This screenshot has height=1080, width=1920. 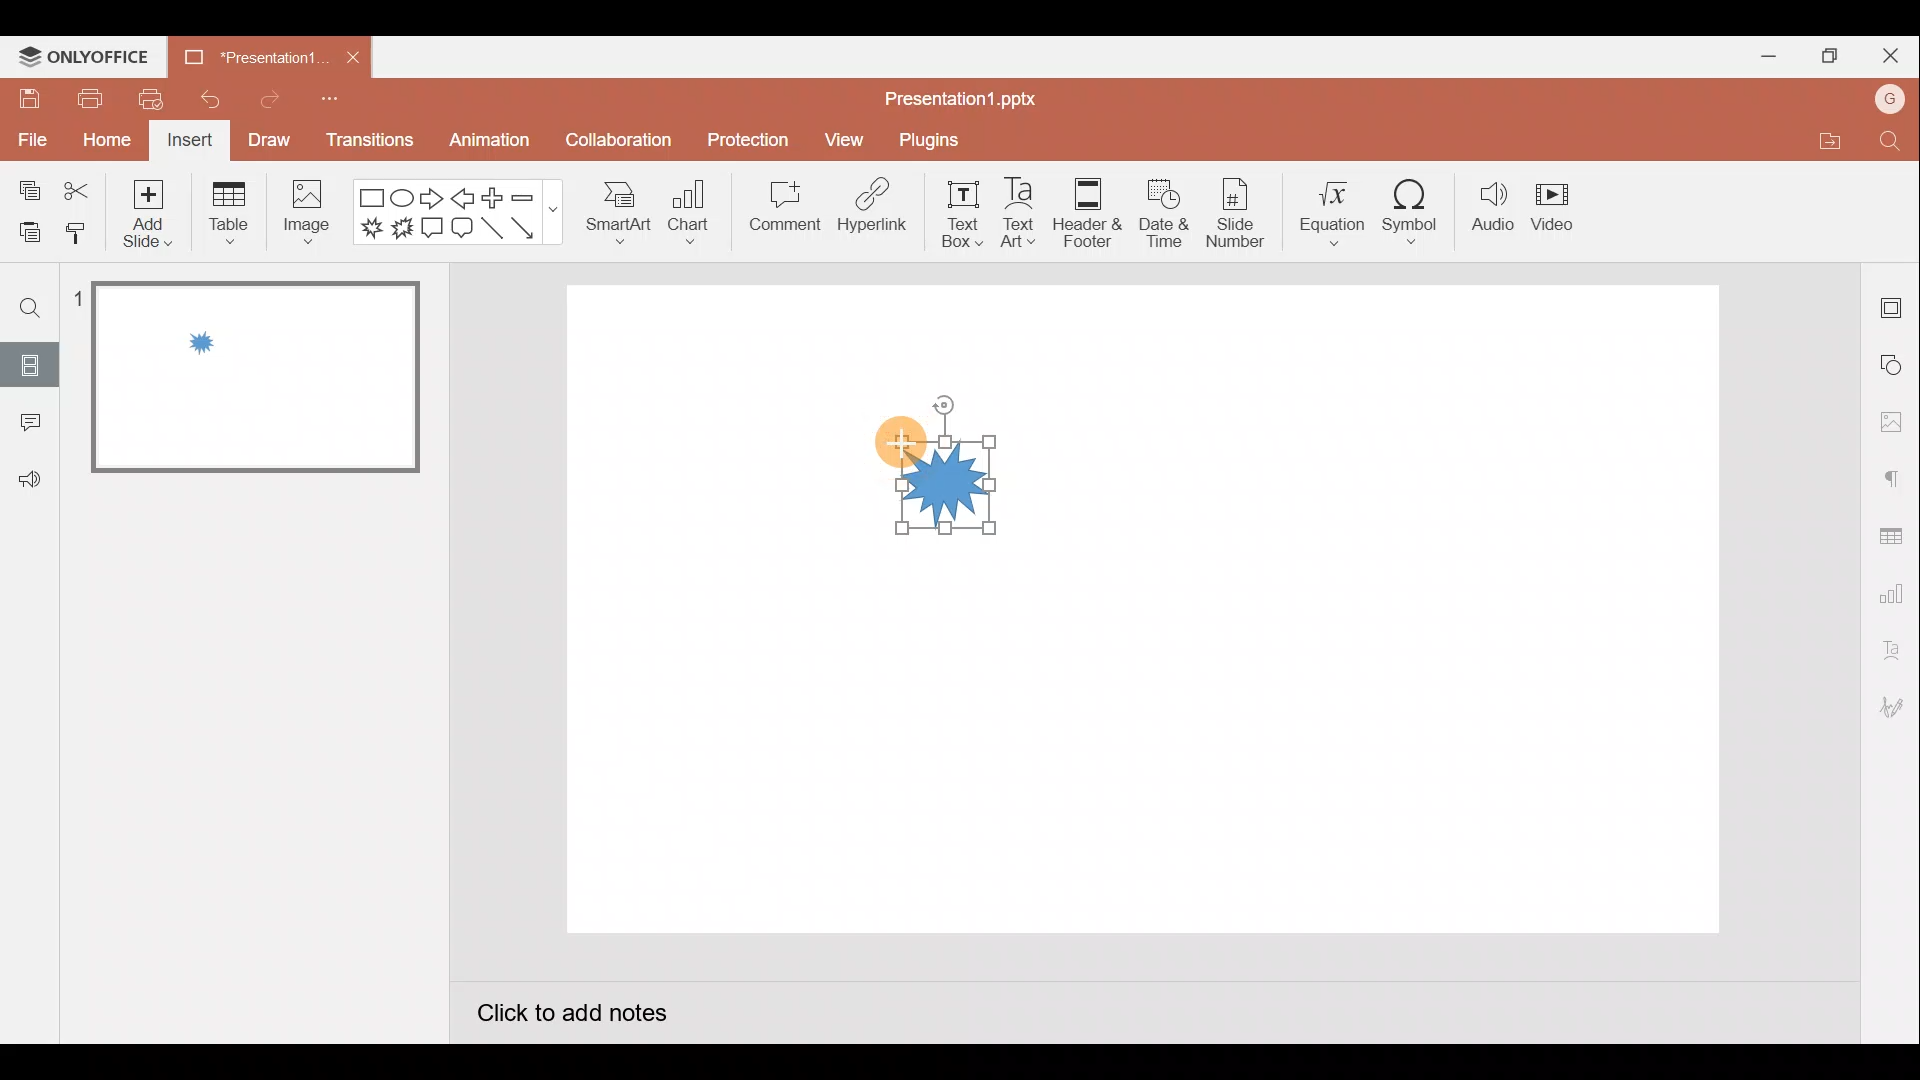 I want to click on Slide number, so click(x=1237, y=214).